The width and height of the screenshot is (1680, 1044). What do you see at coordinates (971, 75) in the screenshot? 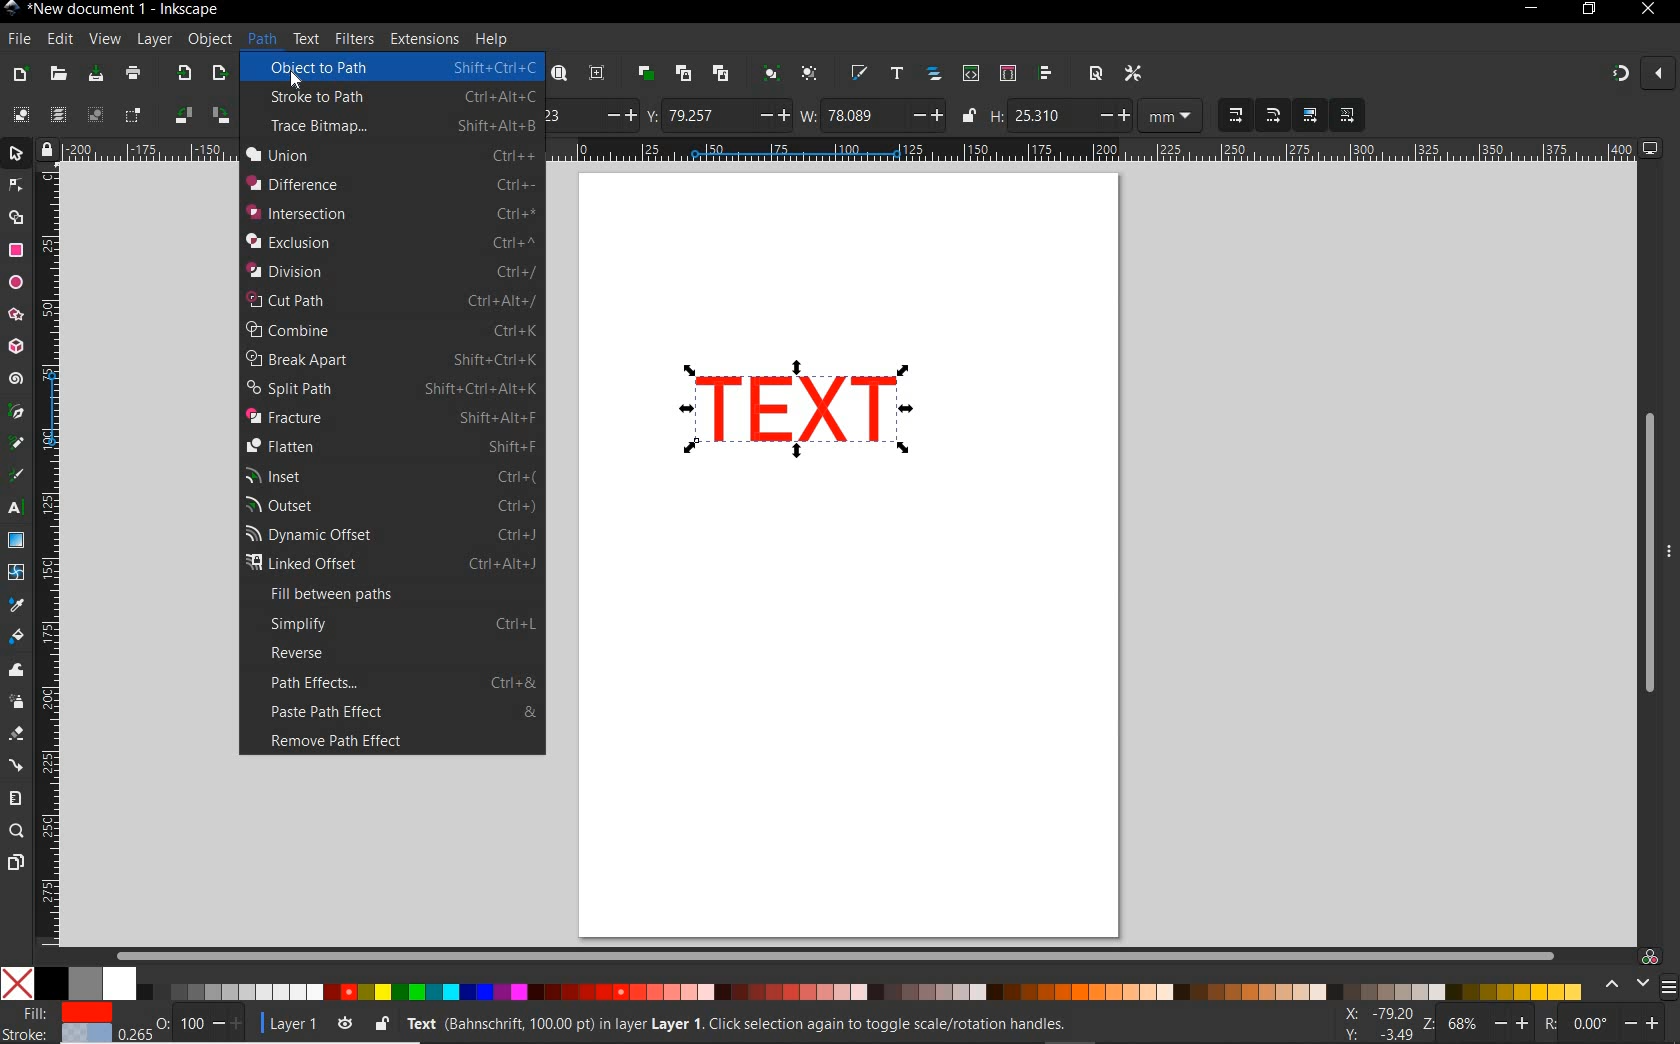
I see `OPEN XML EDITOR` at bounding box center [971, 75].